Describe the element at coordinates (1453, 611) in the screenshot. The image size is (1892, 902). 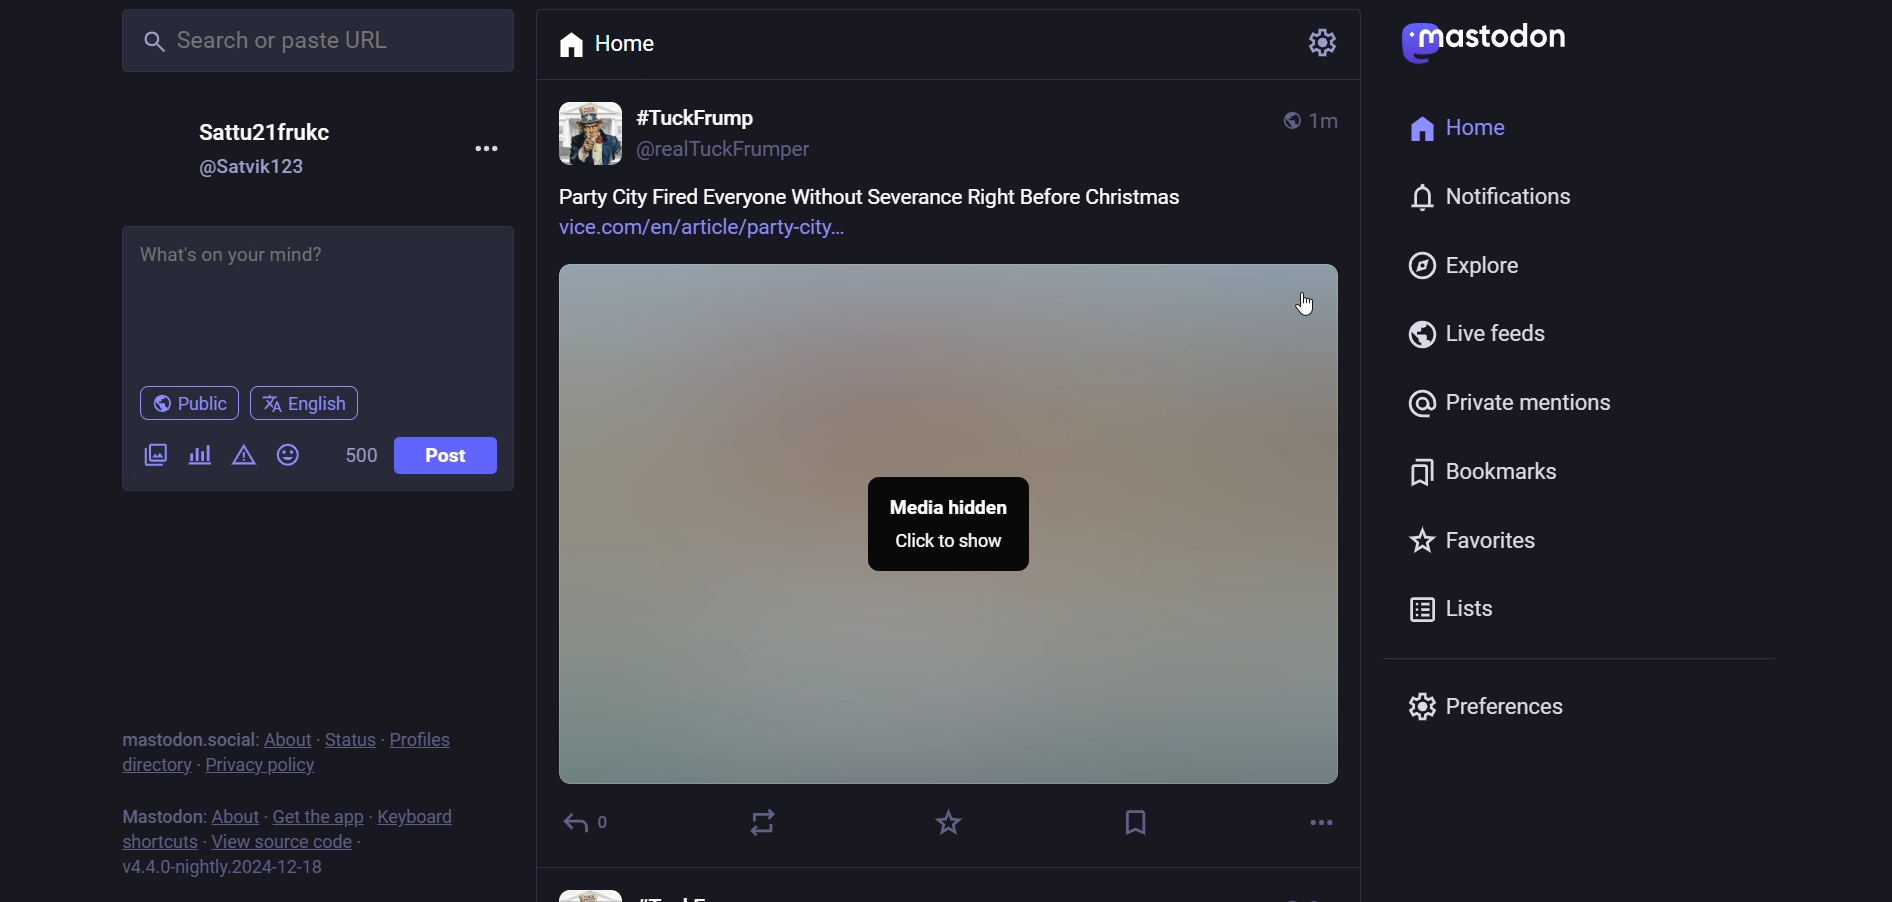
I see `Lists` at that location.